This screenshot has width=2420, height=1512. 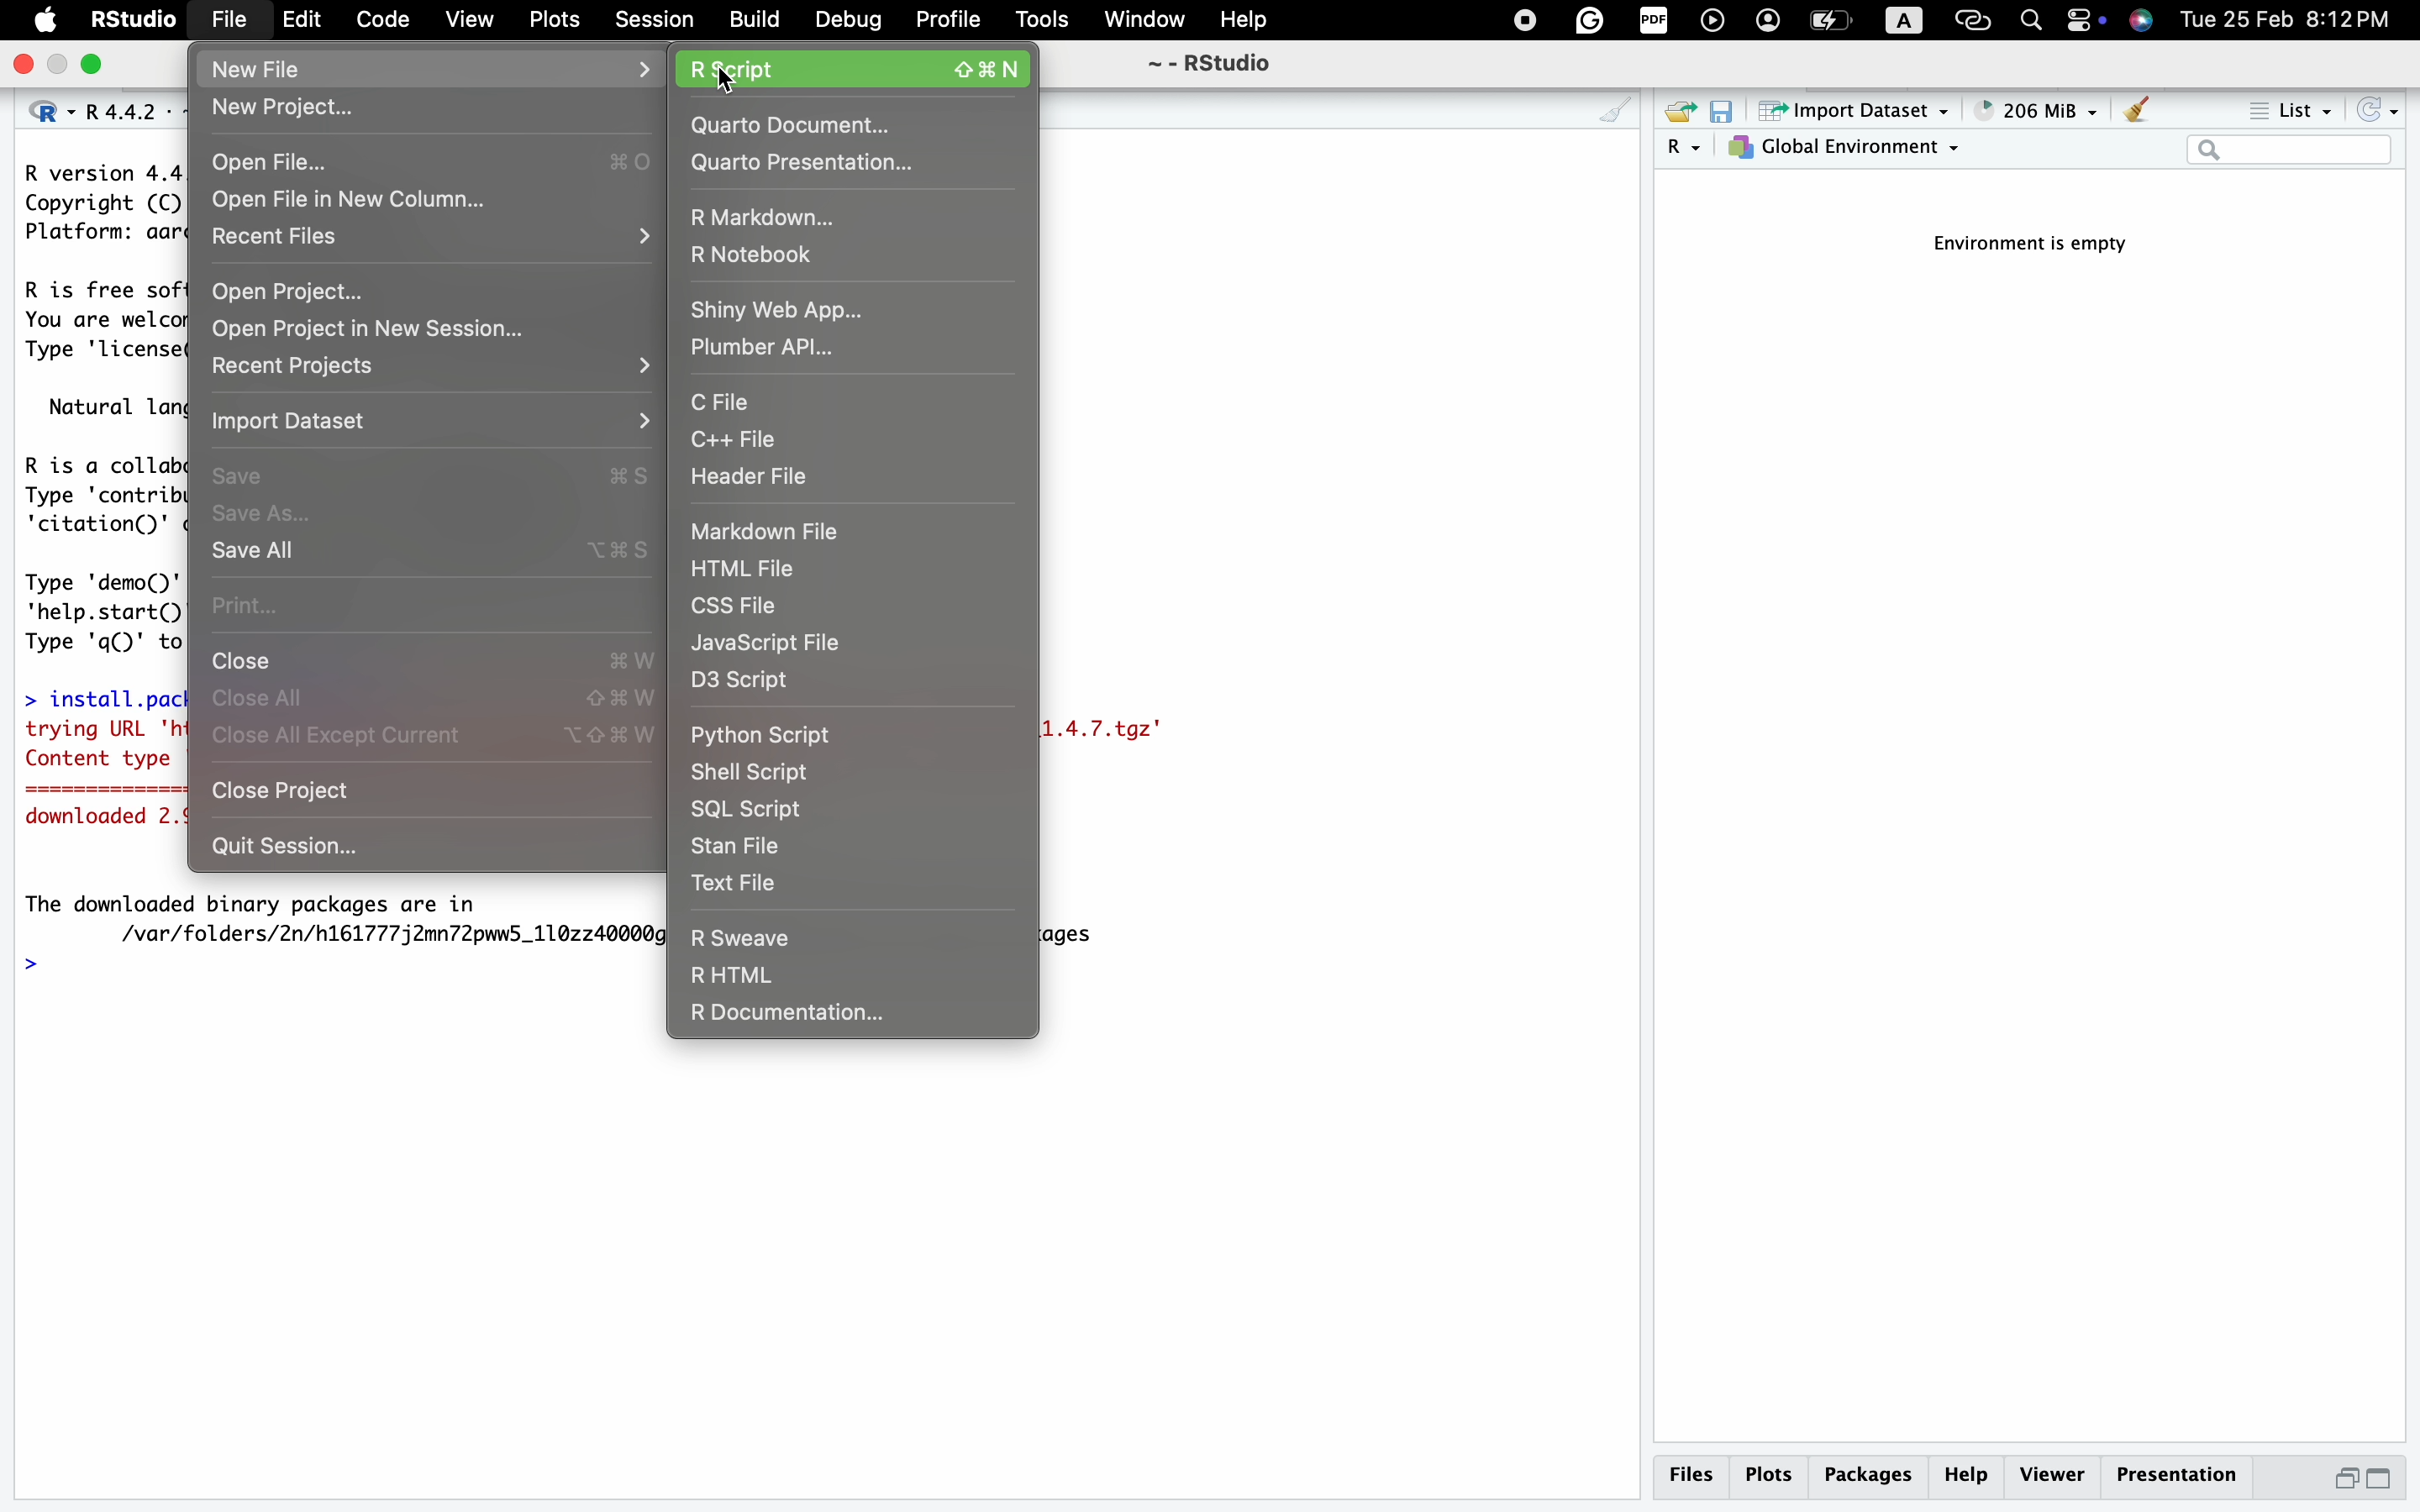 What do you see at coordinates (2186, 1481) in the screenshot?
I see `presentation` at bounding box center [2186, 1481].